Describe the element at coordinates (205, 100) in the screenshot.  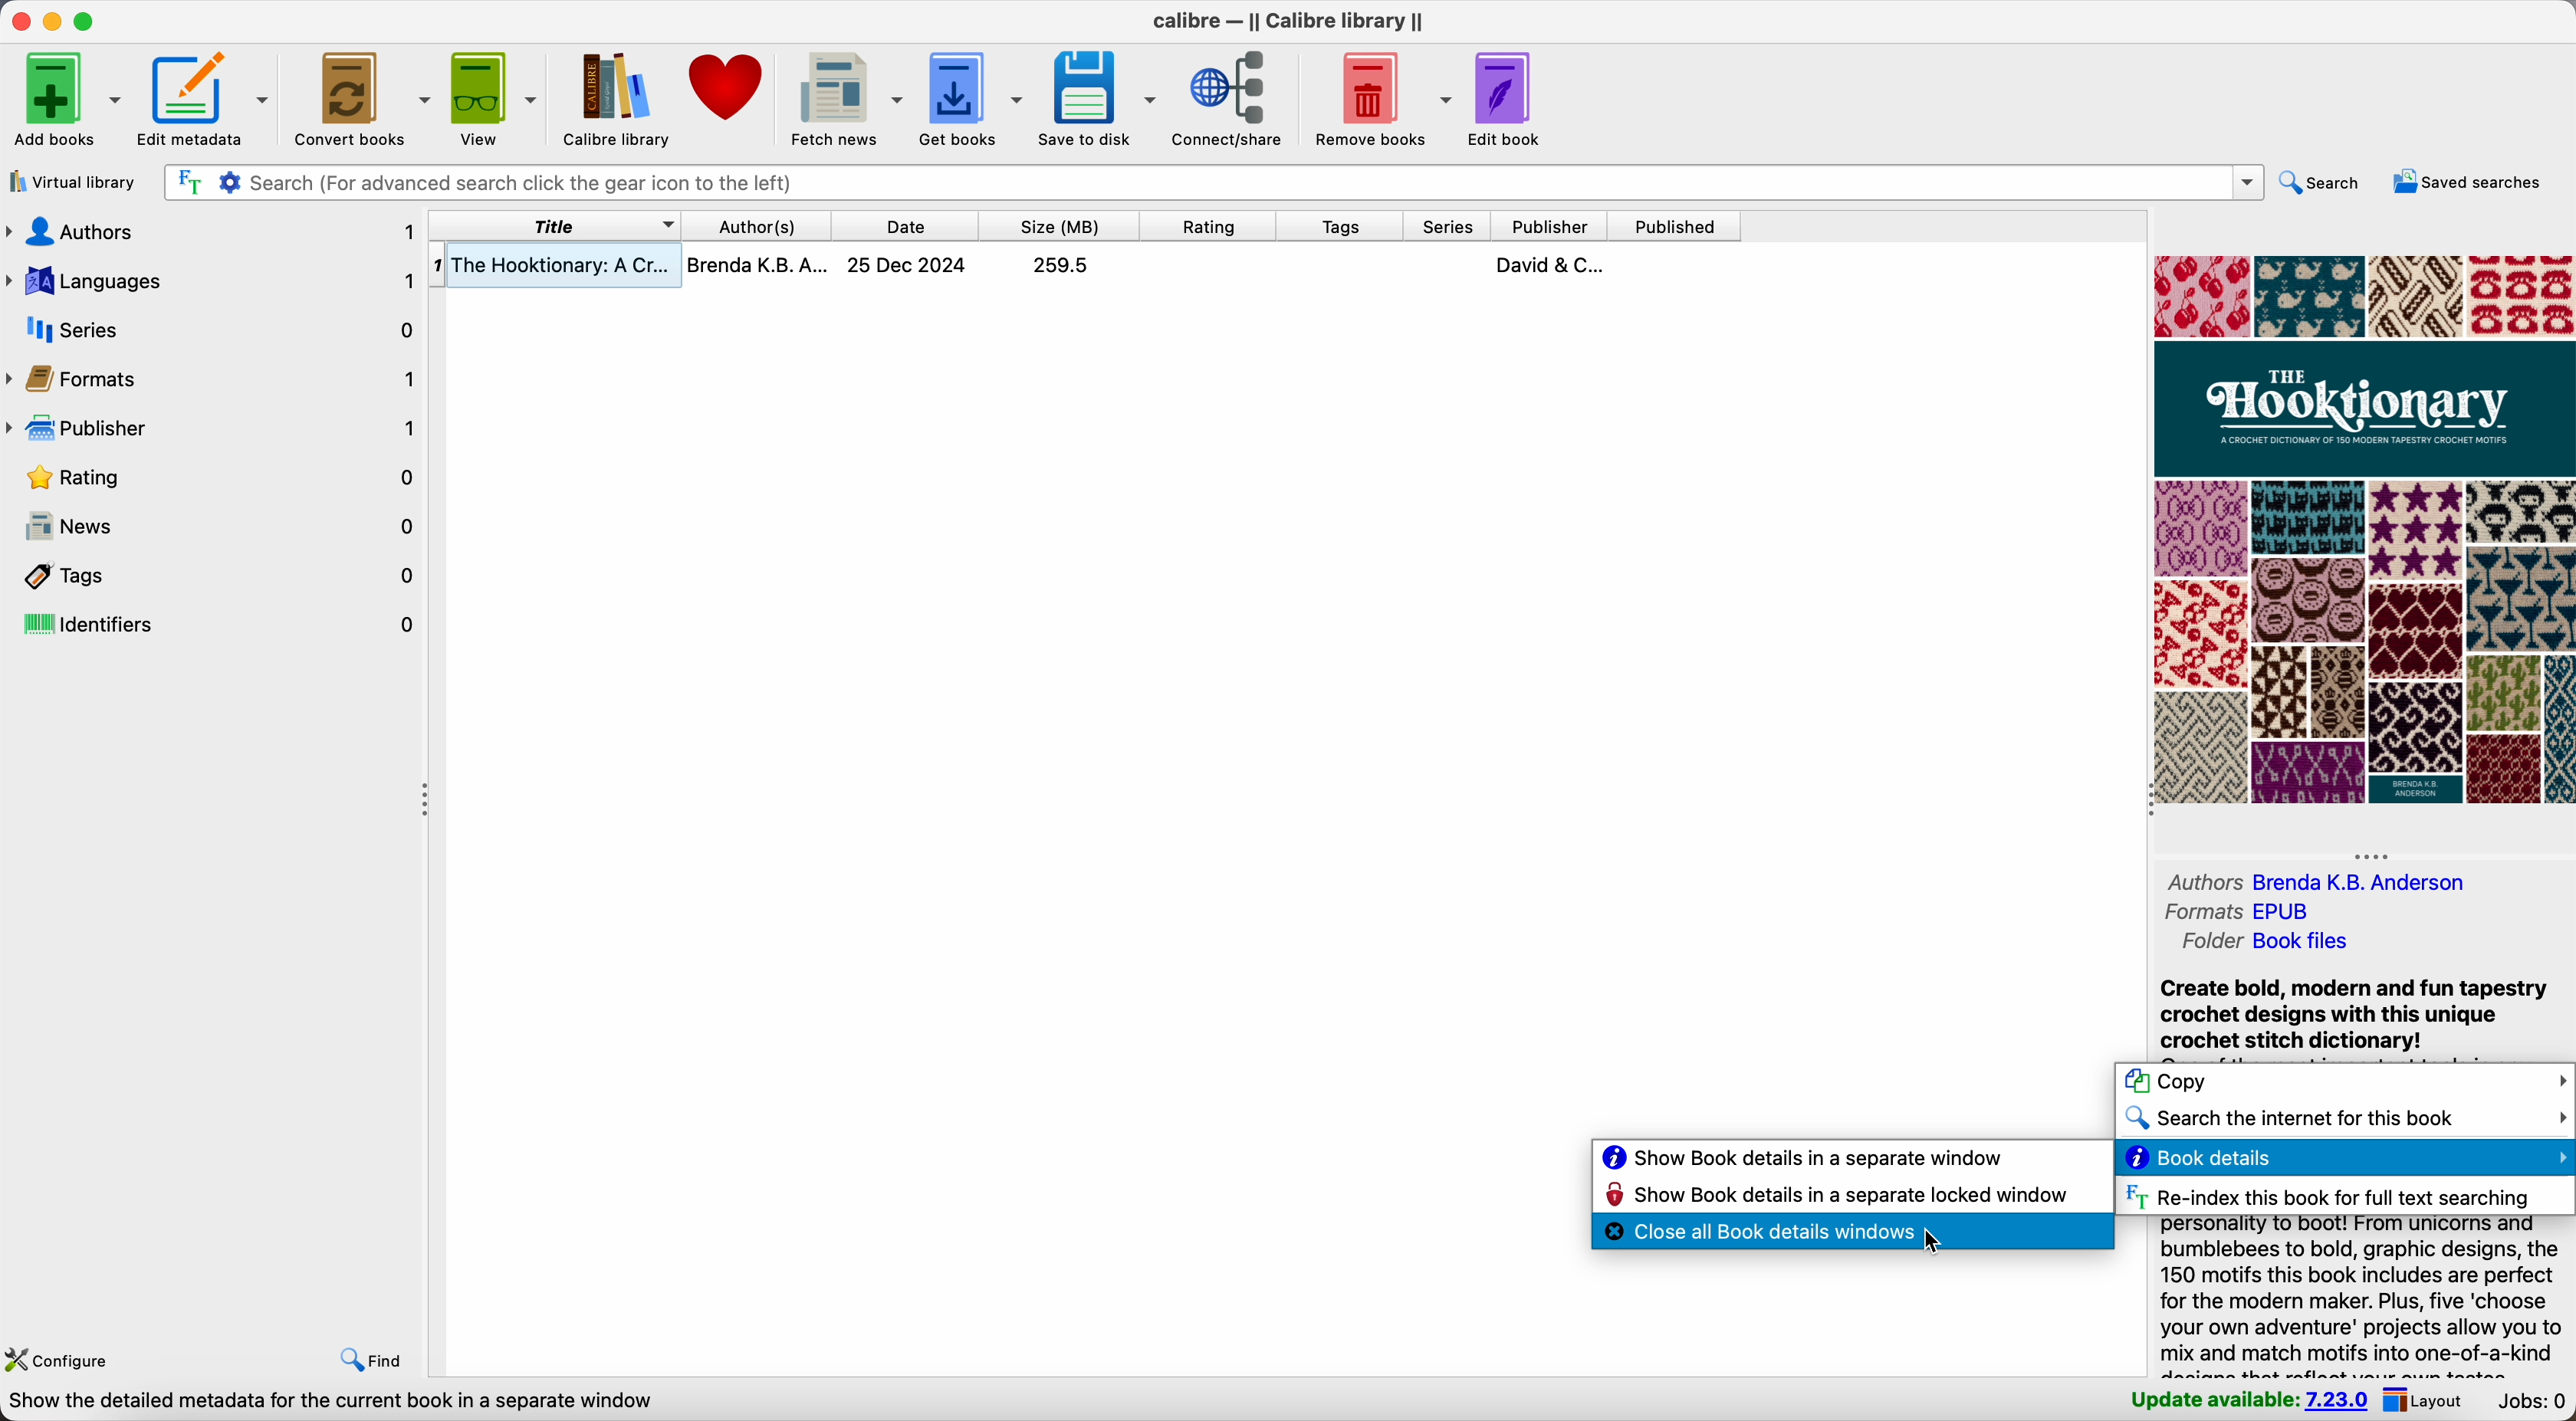
I see `edit metadata` at that location.